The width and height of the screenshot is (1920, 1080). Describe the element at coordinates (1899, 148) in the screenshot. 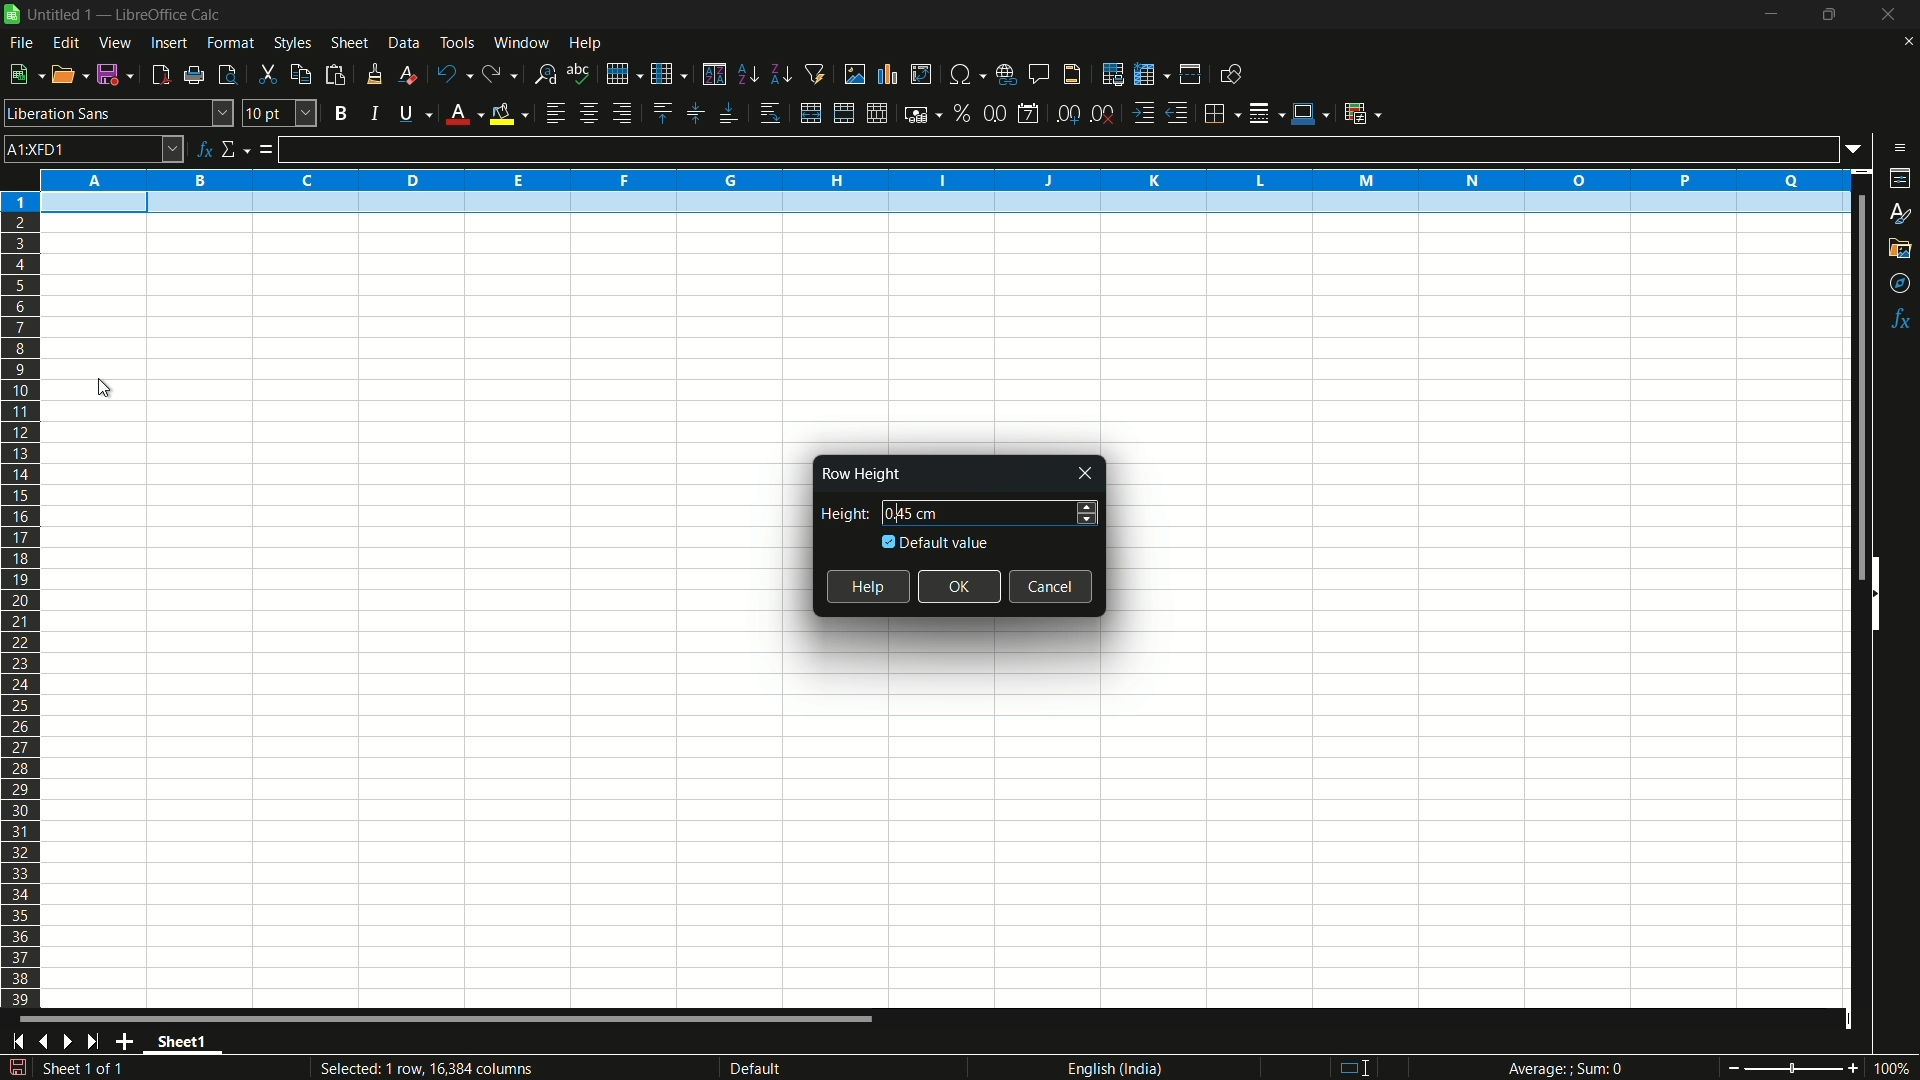

I see `sidebar settings` at that location.